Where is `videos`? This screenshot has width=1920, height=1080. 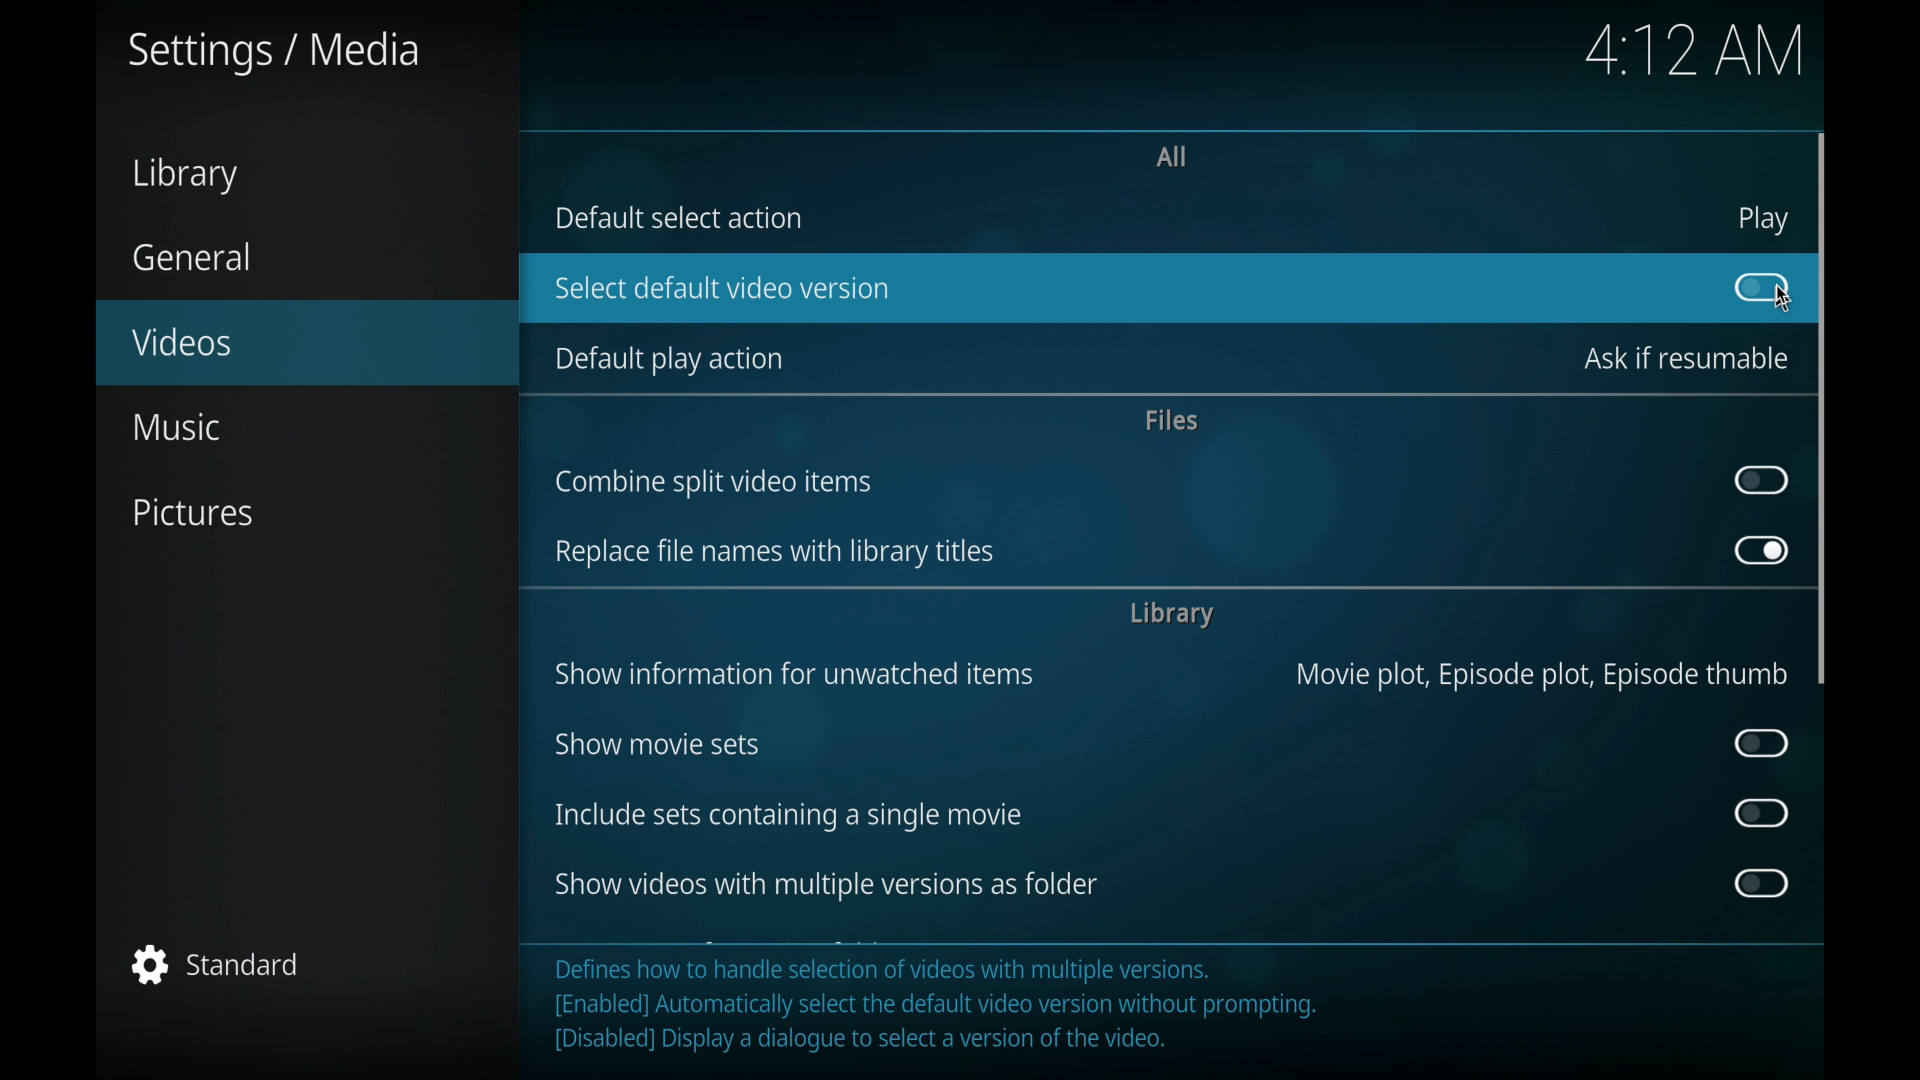 videos is located at coordinates (305, 342).